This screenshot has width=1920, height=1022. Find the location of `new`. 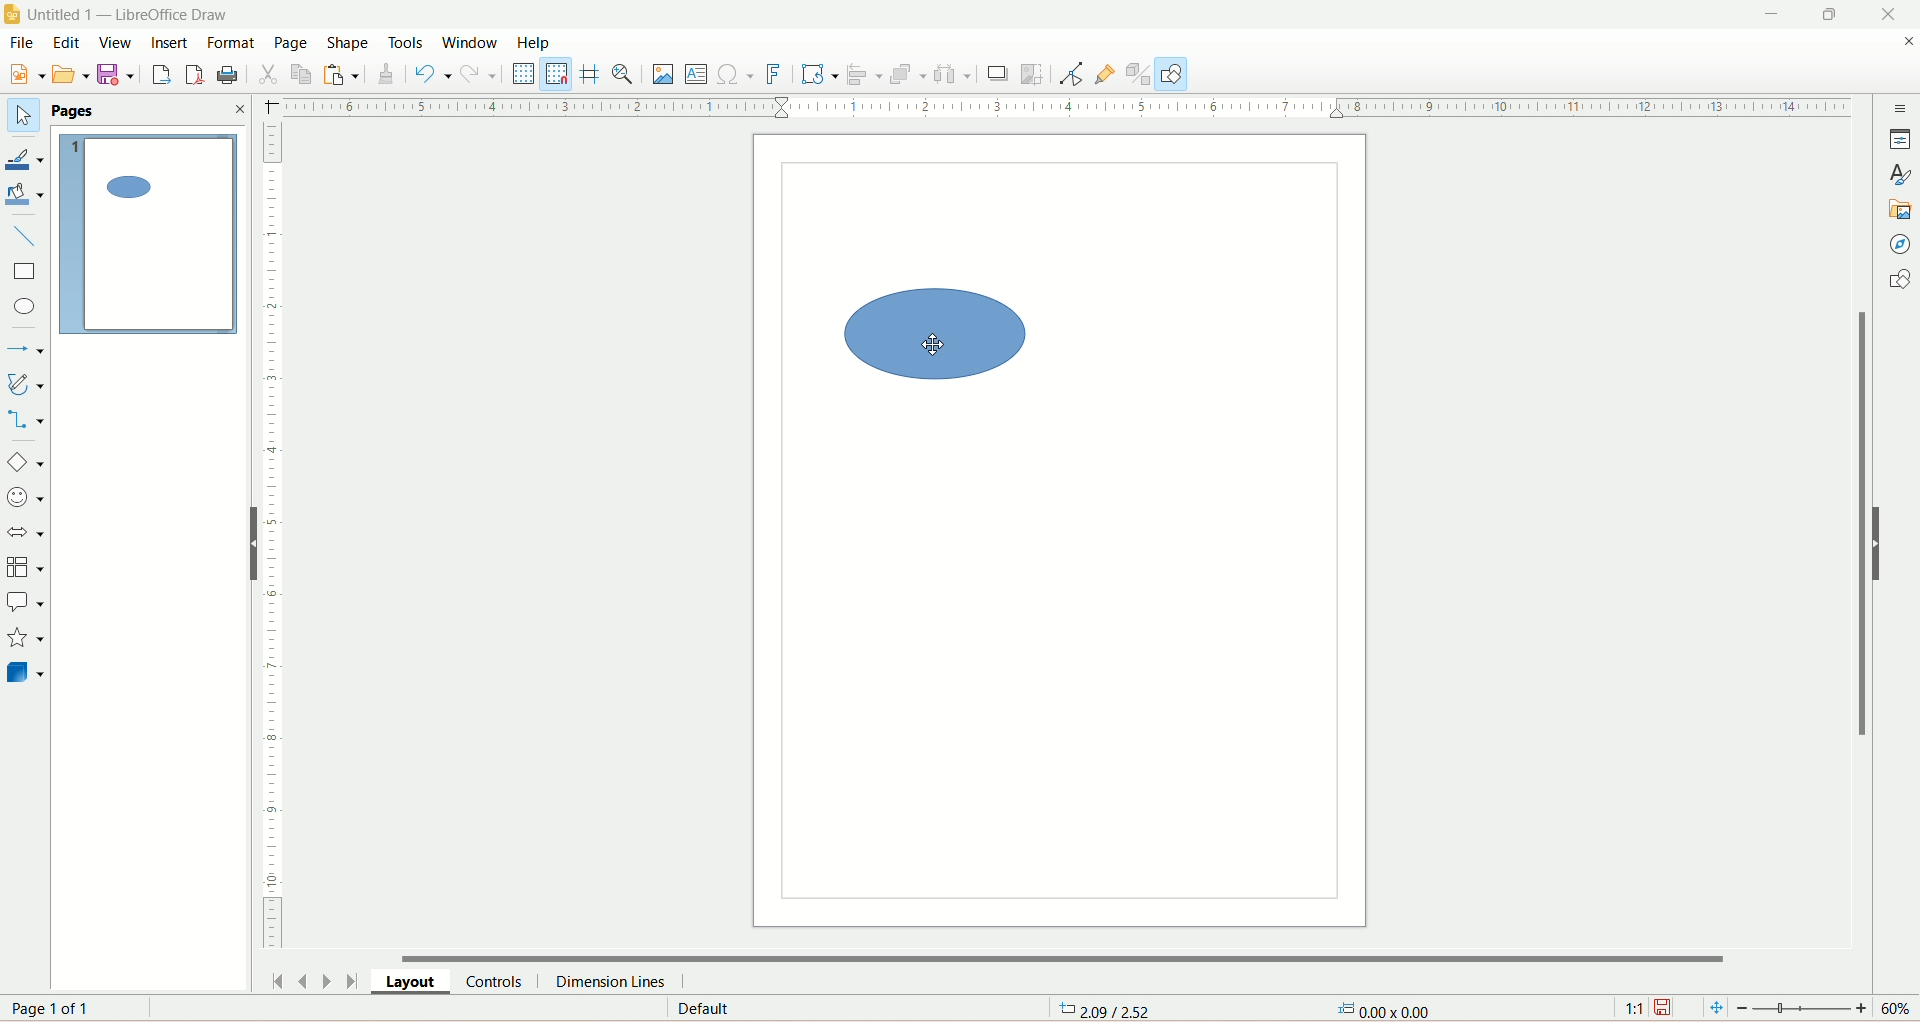

new is located at coordinates (29, 75).